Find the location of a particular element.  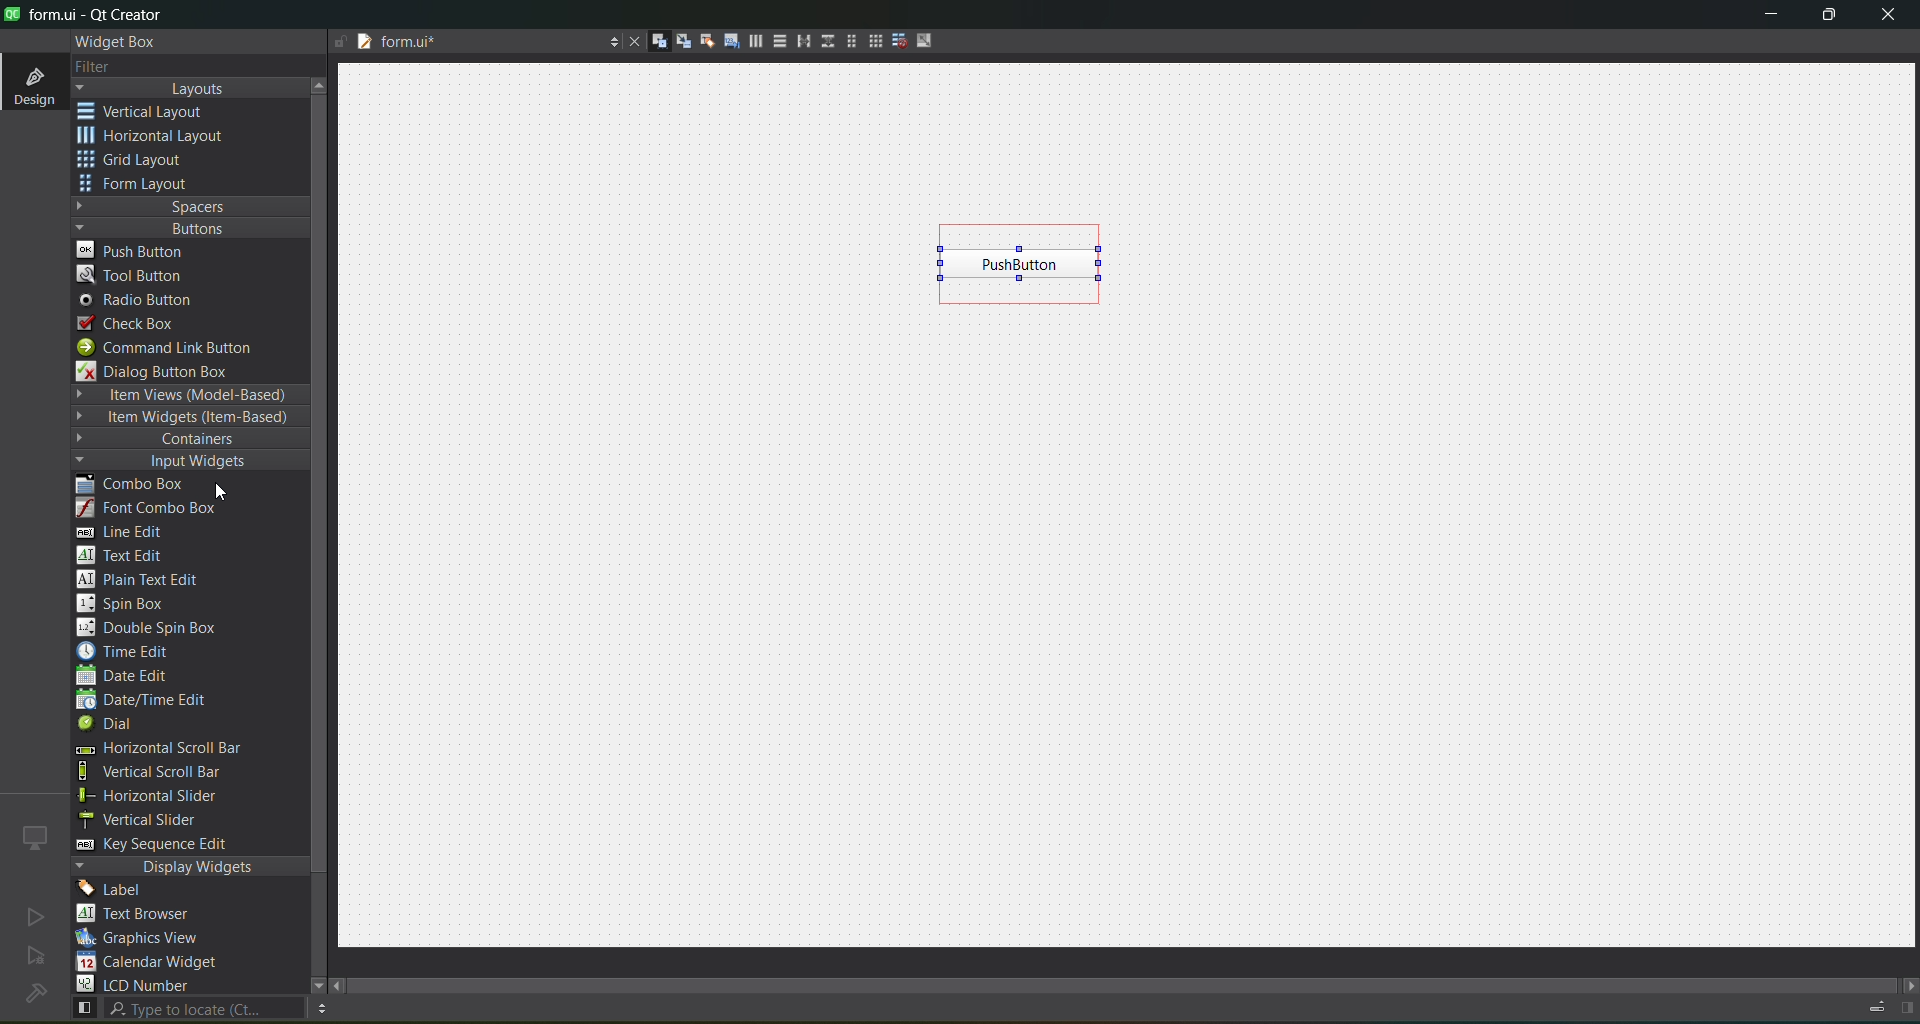

break layout is located at coordinates (894, 42).